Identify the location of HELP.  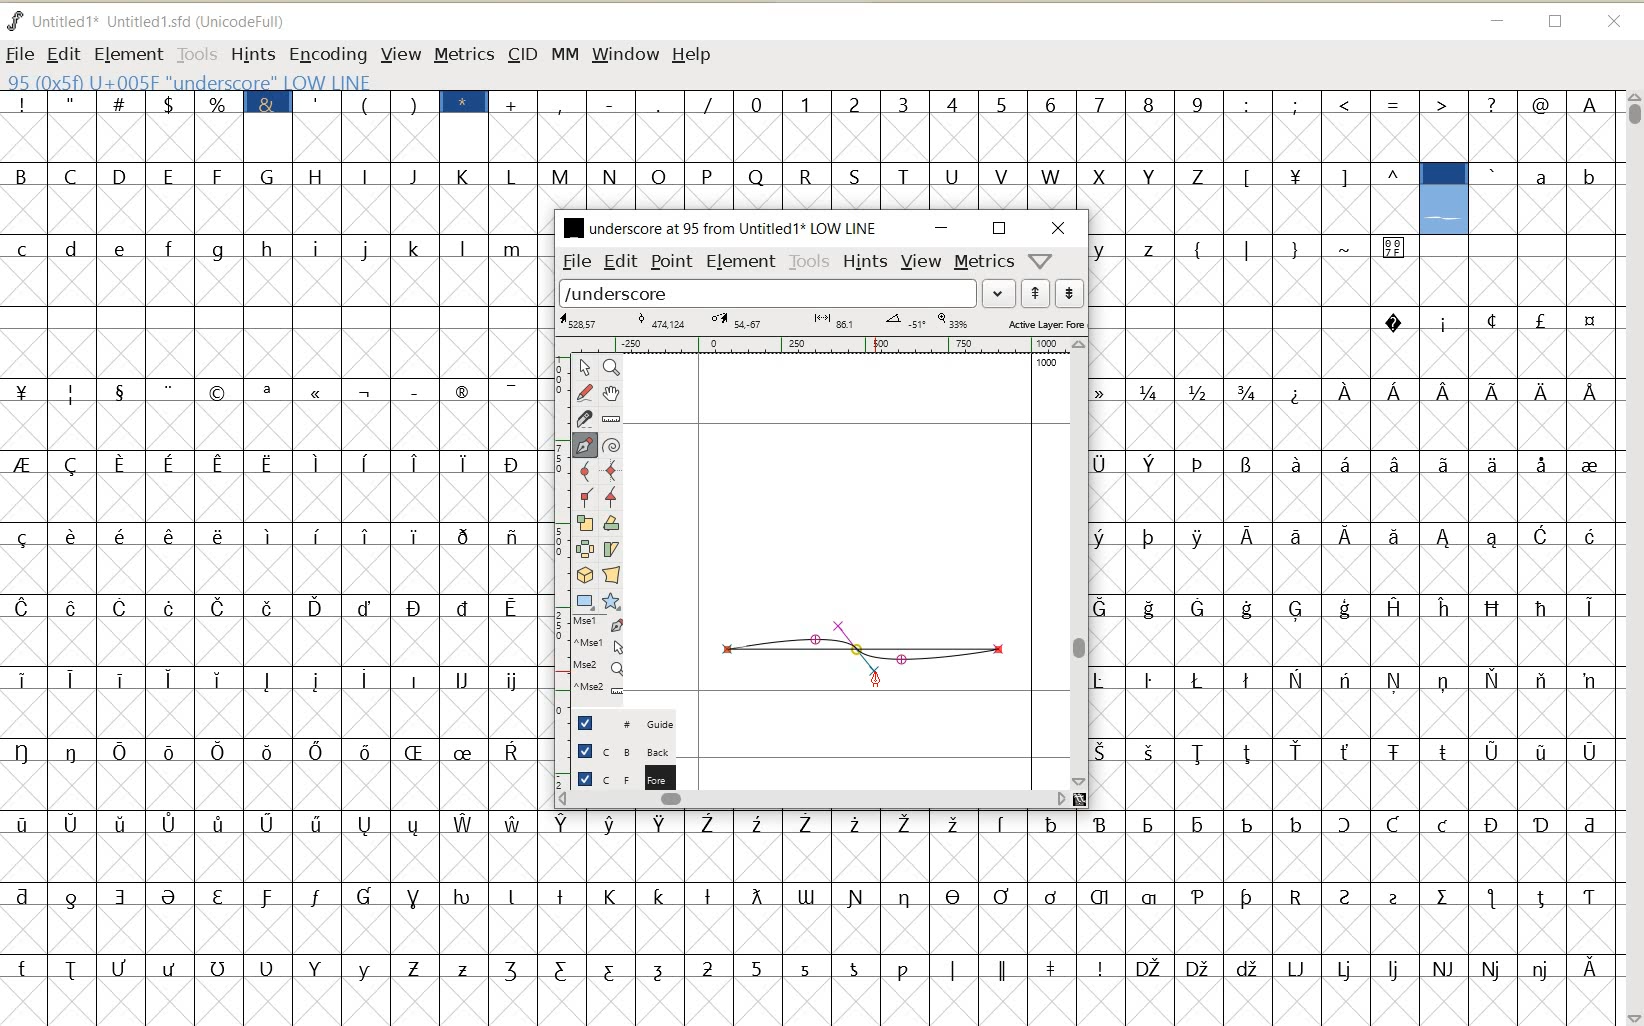
(694, 56).